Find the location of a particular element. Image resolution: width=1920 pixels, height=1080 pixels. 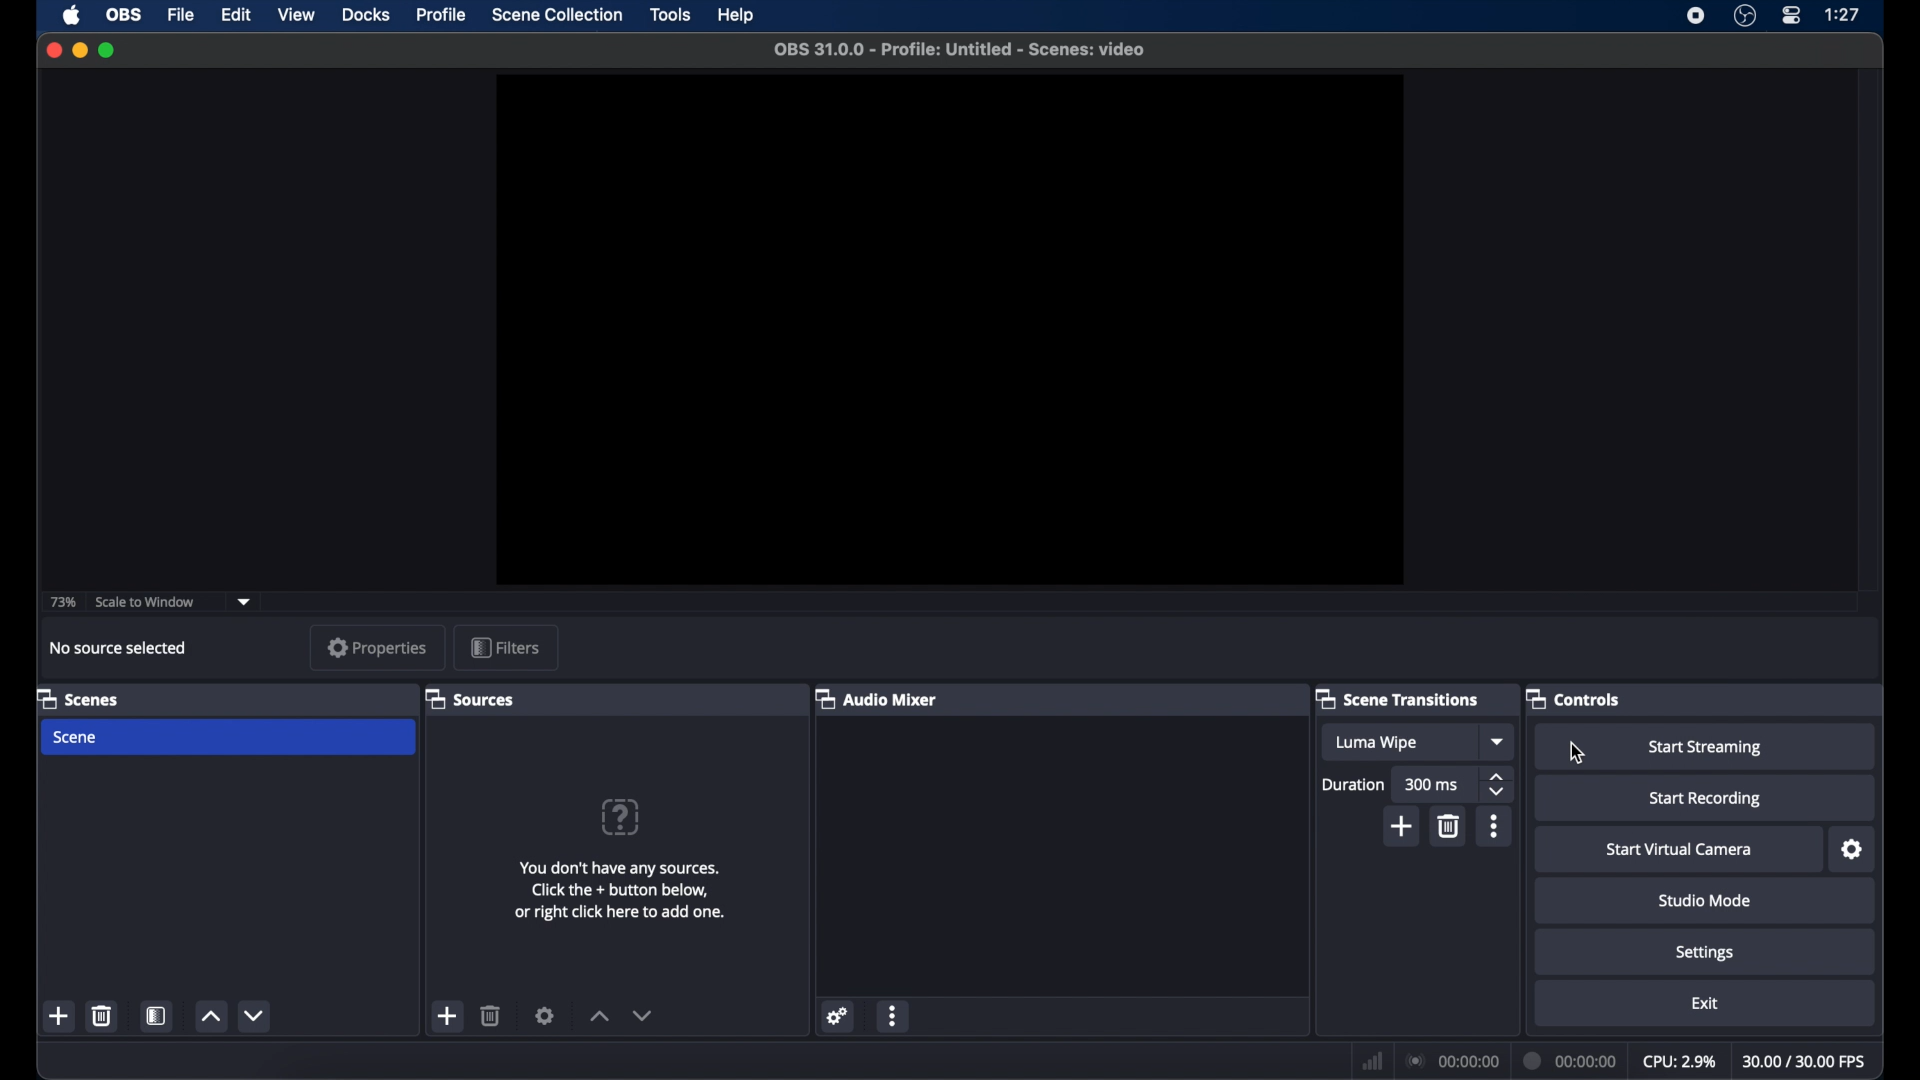

help is located at coordinates (737, 15).